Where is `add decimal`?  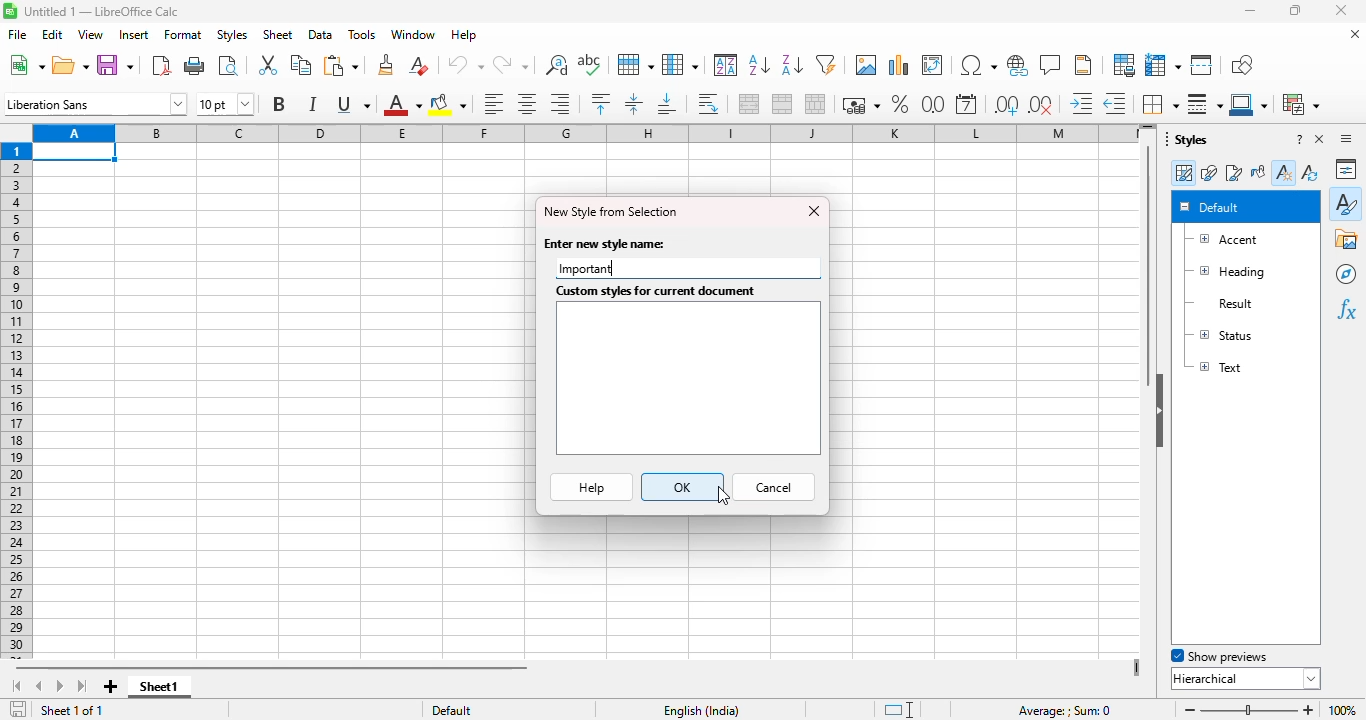
add decimal is located at coordinates (1007, 105).